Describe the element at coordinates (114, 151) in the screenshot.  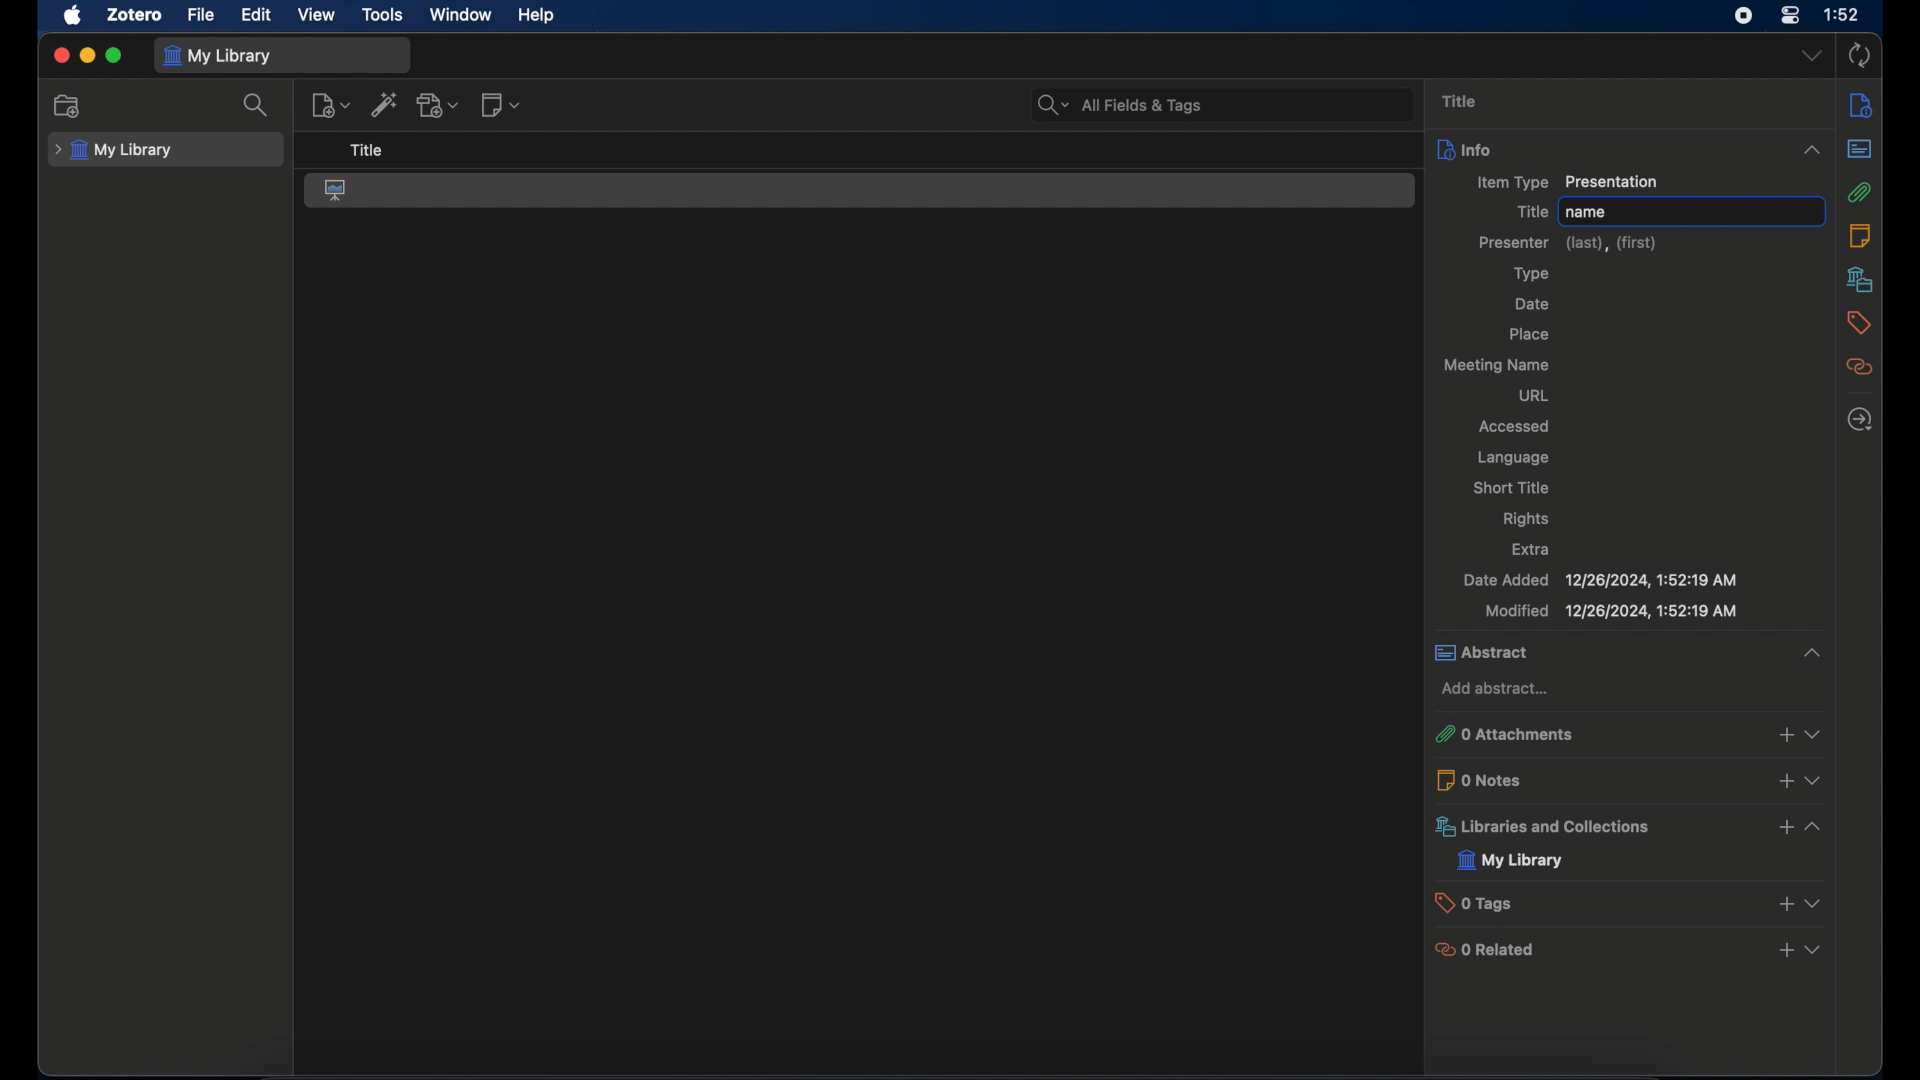
I see `my library` at that location.